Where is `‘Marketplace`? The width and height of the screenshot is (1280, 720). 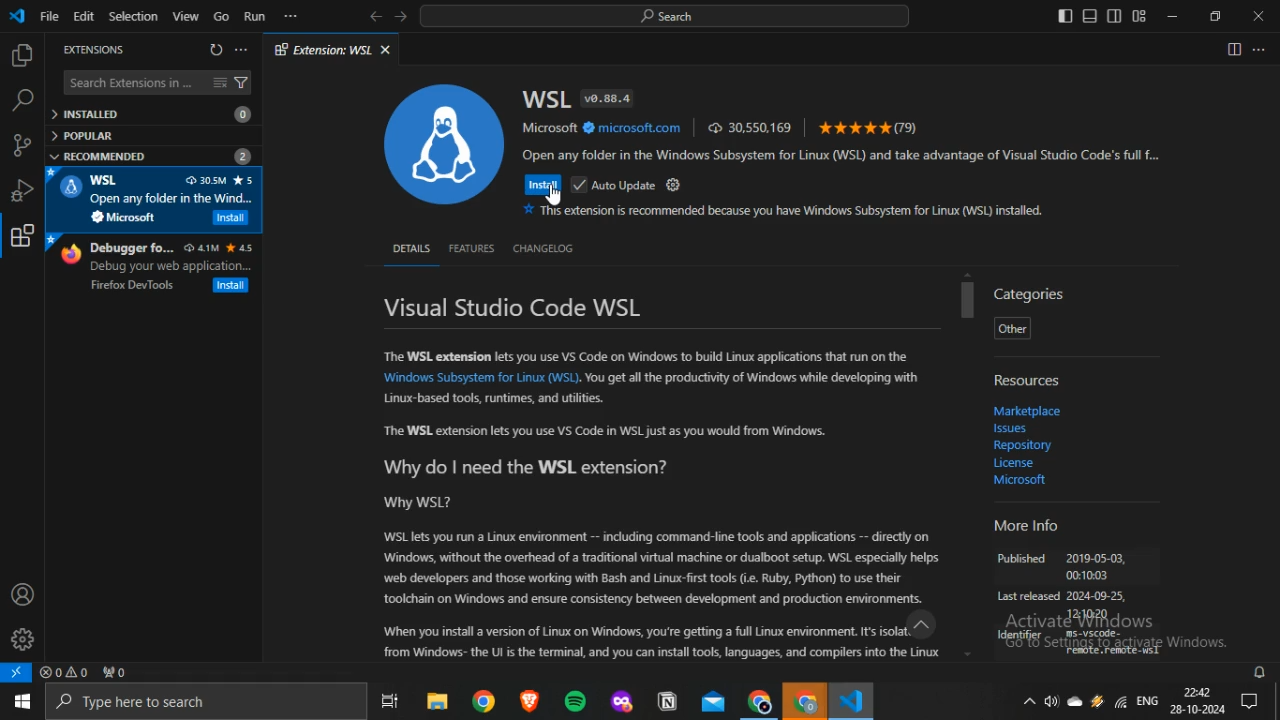 ‘Marketplace is located at coordinates (1027, 411).